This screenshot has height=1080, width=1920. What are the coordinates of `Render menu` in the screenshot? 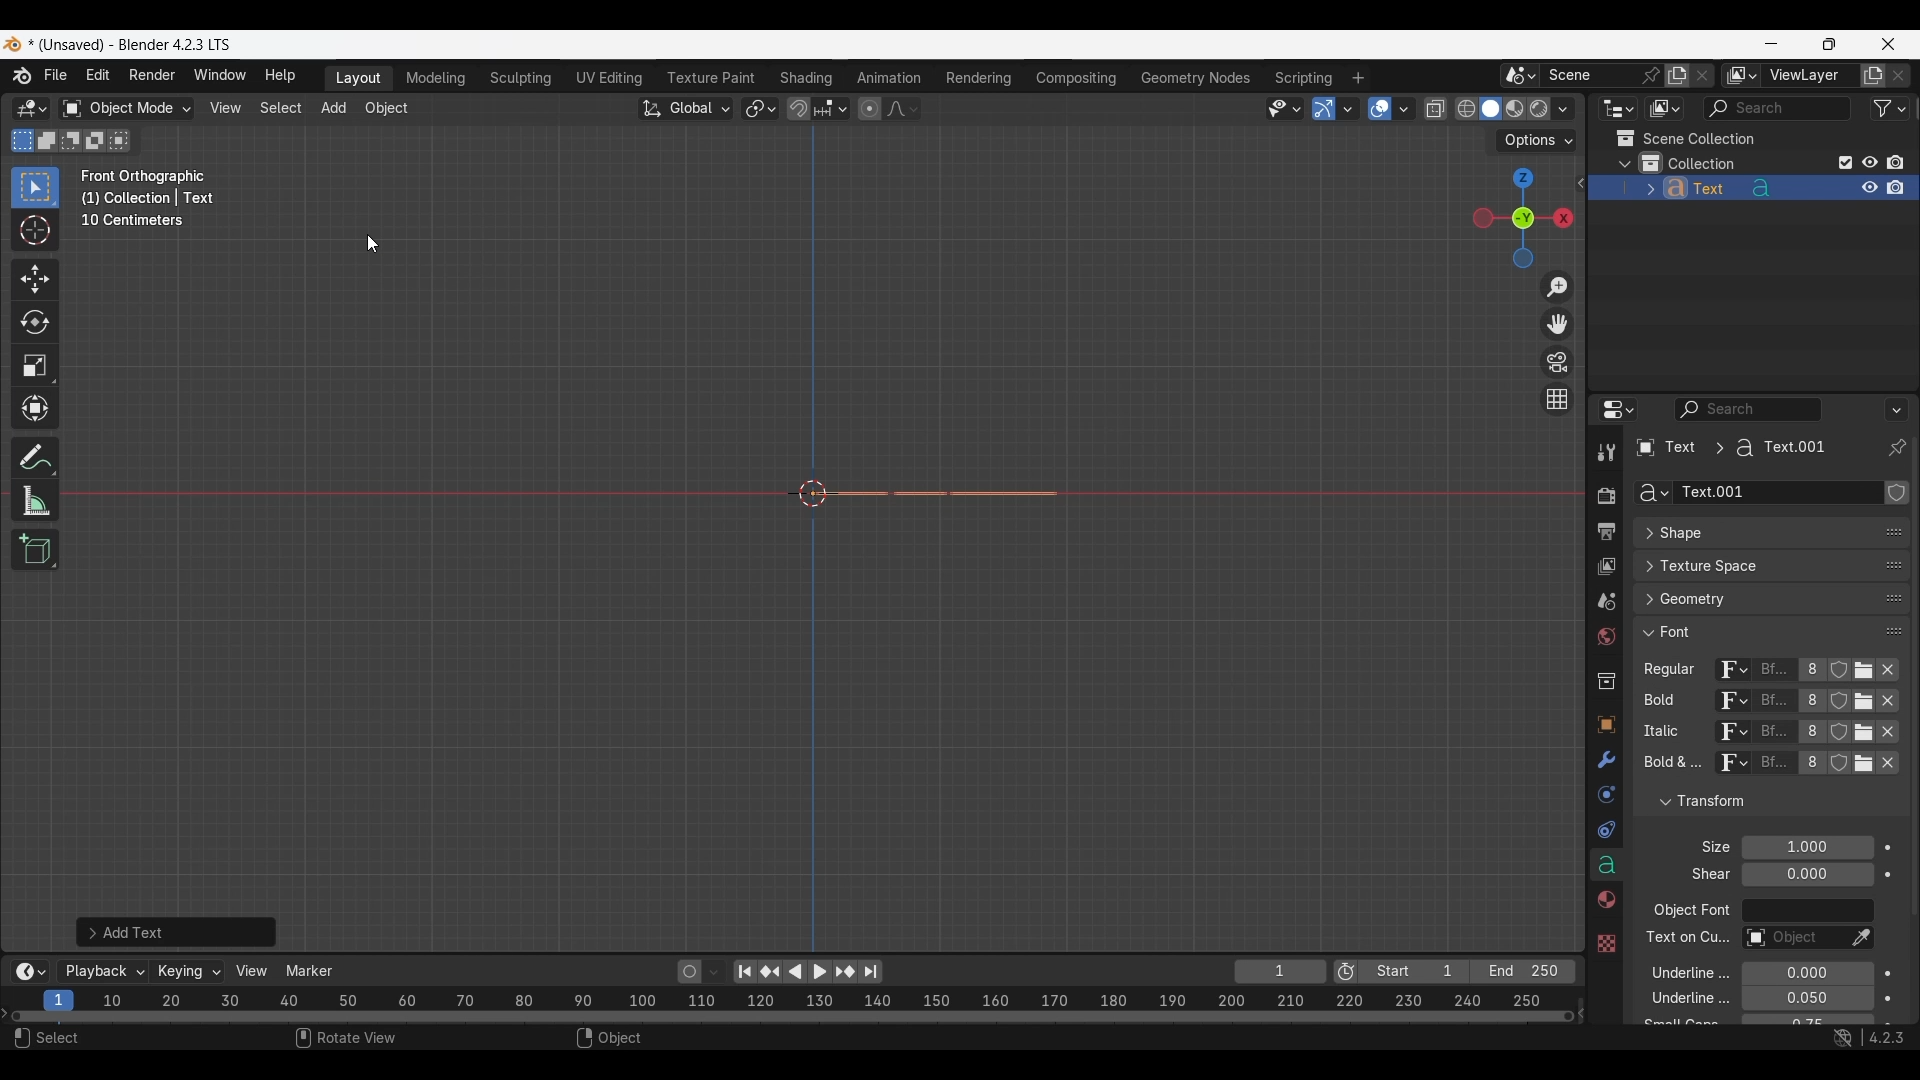 It's located at (152, 76).